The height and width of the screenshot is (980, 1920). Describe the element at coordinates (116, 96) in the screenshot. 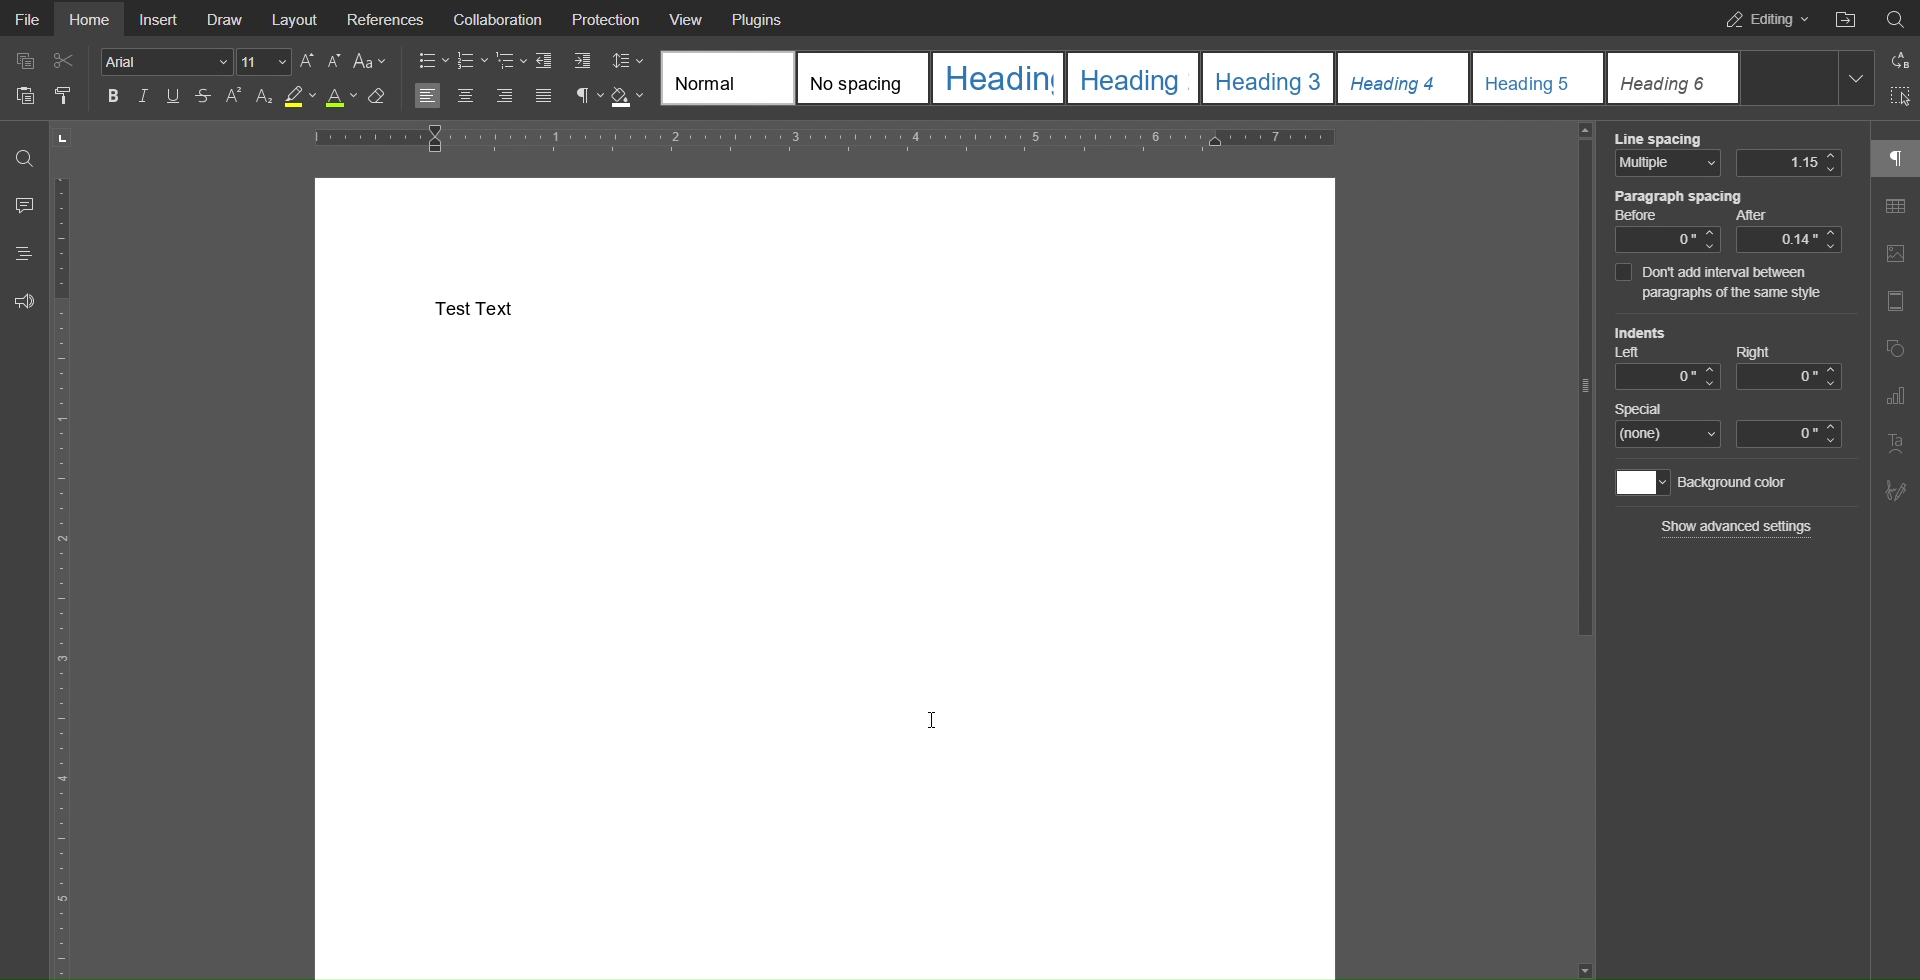

I see `Bold` at that location.